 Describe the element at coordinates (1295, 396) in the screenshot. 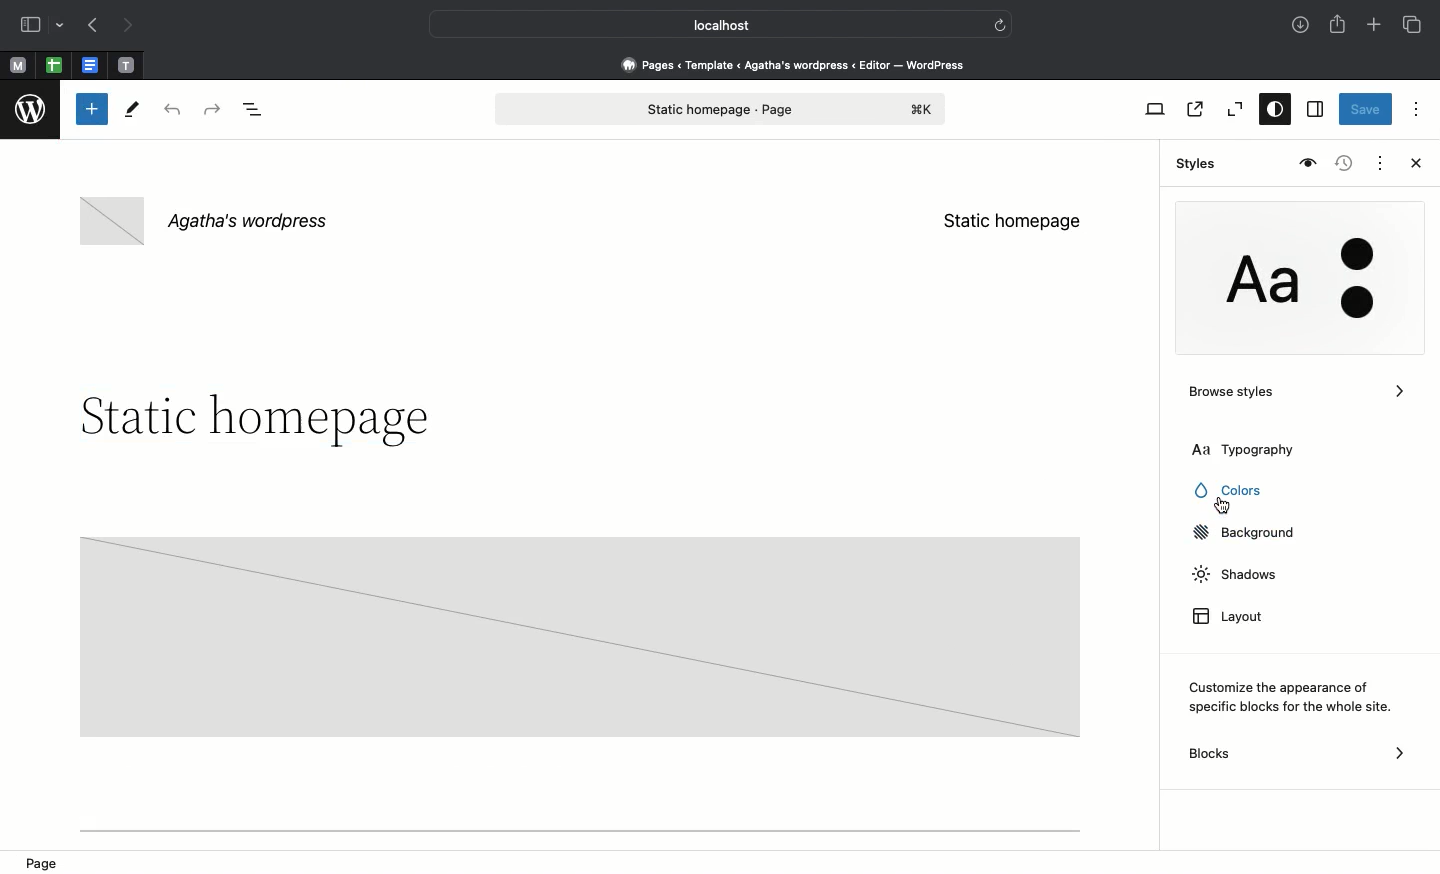

I see `Browse styles` at that location.